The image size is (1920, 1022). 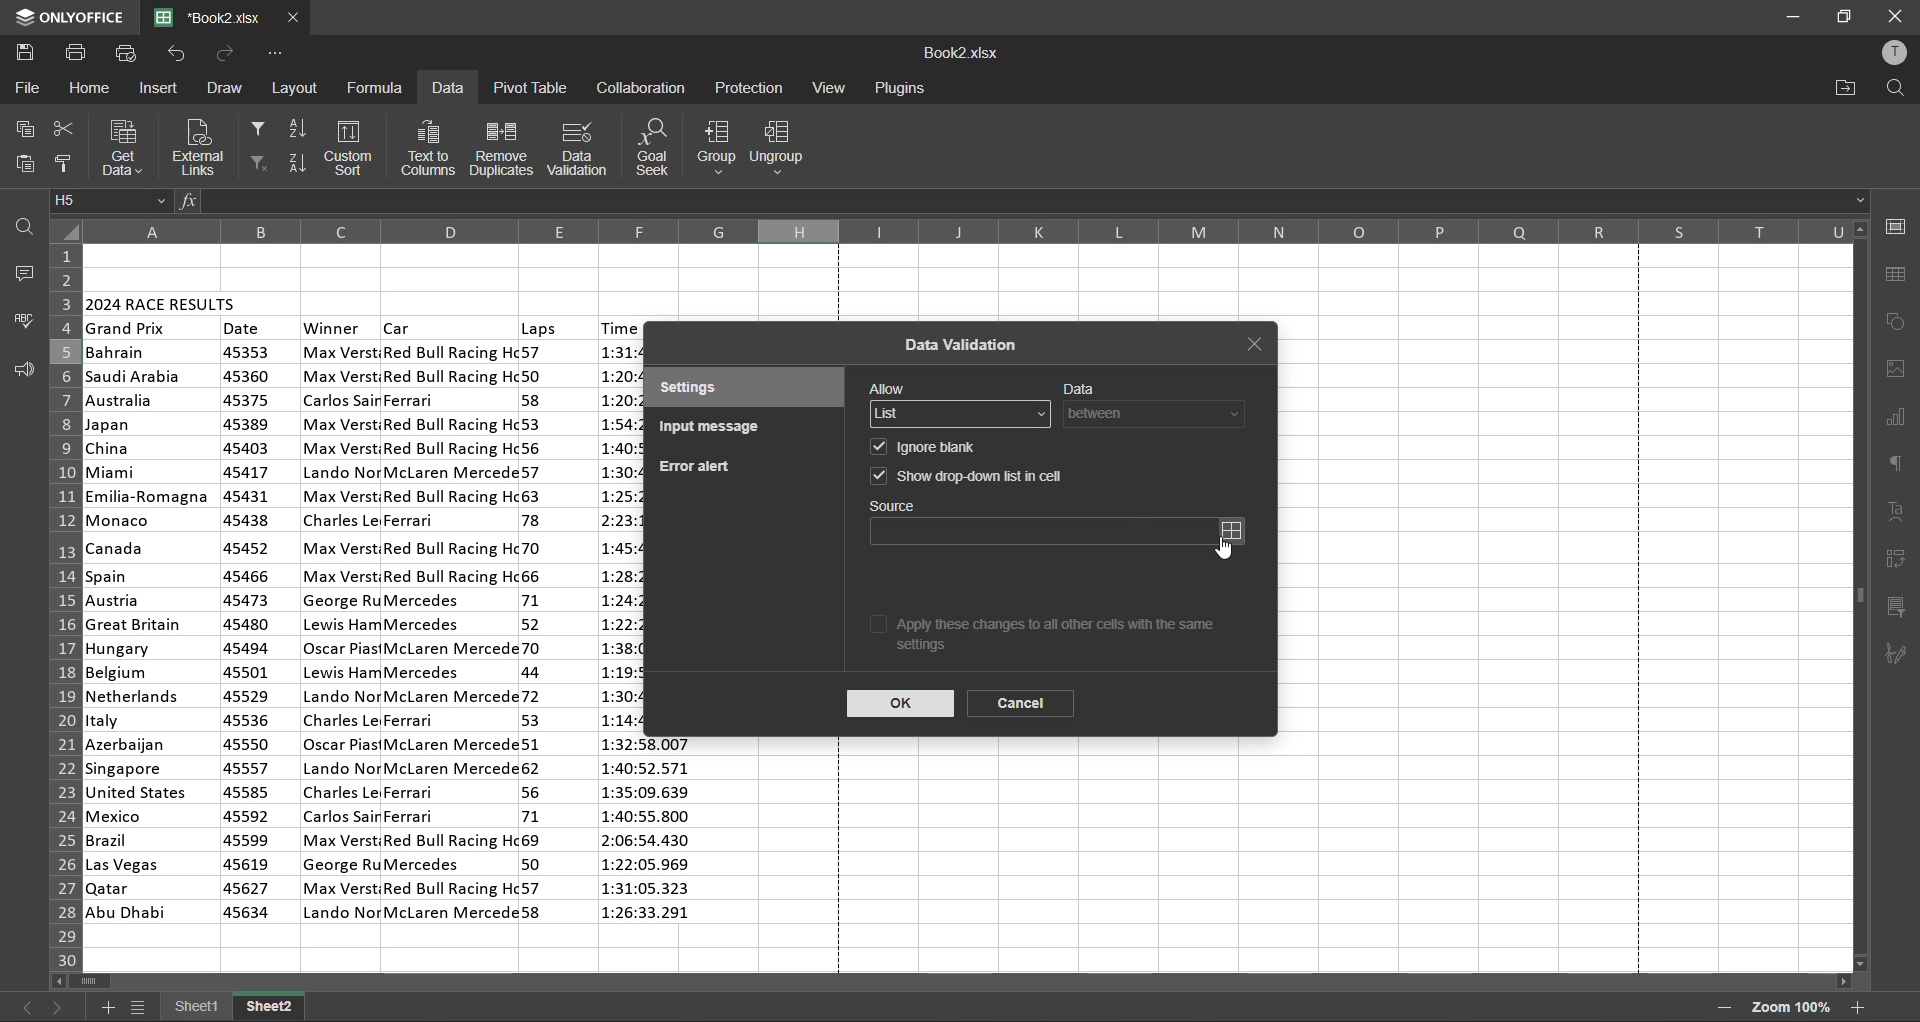 What do you see at coordinates (1893, 56) in the screenshot?
I see `profile` at bounding box center [1893, 56].